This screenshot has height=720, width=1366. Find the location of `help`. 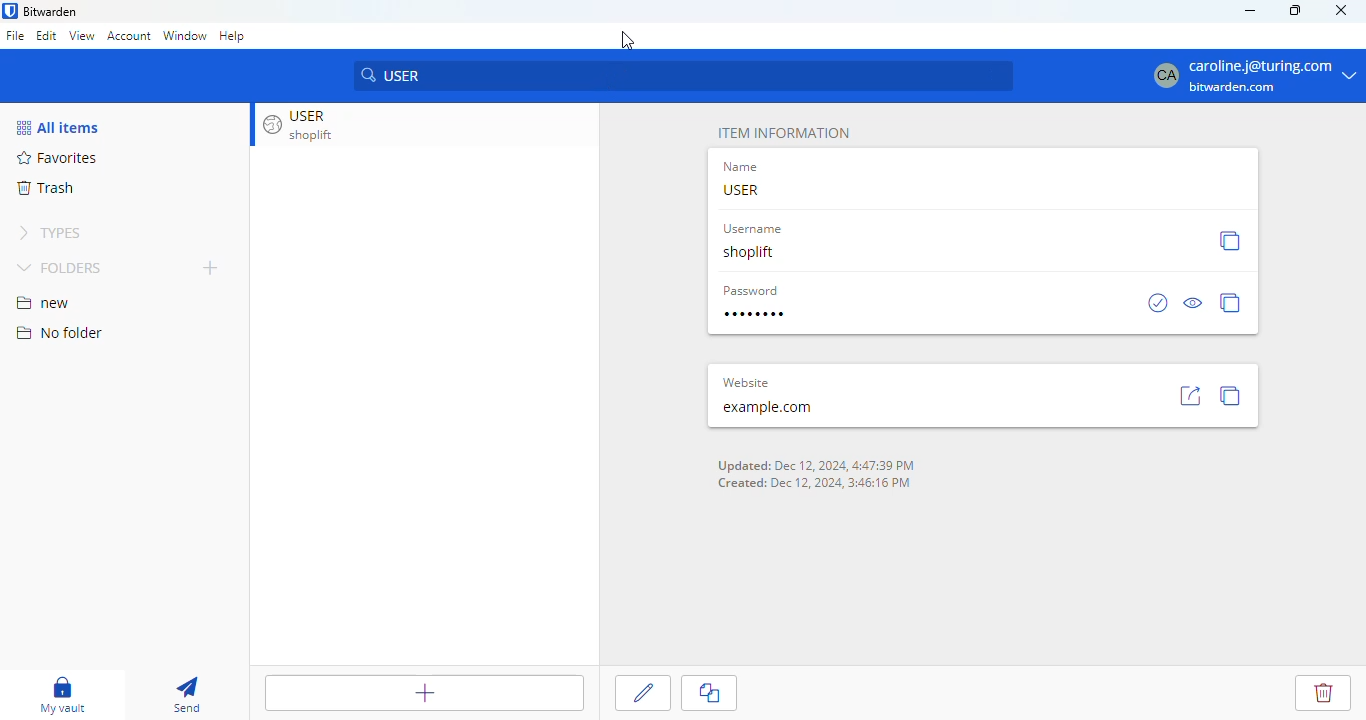

help is located at coordinates (232, 35).